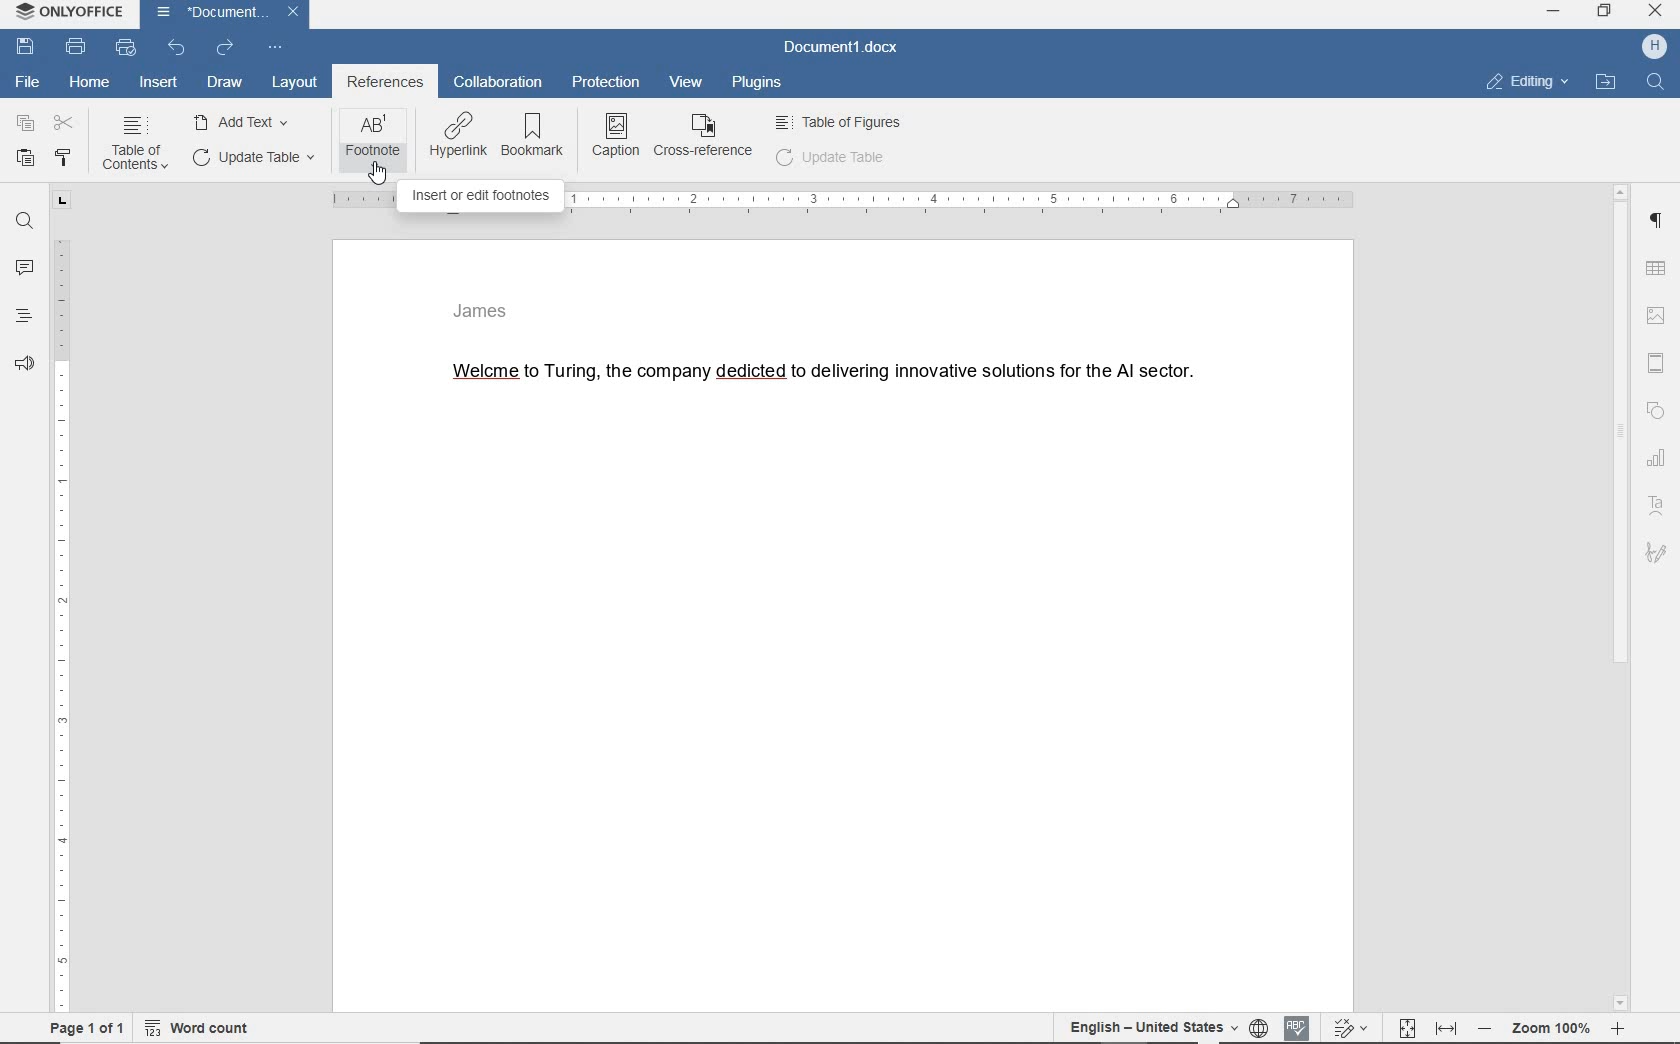 Image resolution: width=1680 pixels, height=1044 pixels. Describe the element at coordinates (1490, 1030) in the screenshot. I see `zoom out` at that location.